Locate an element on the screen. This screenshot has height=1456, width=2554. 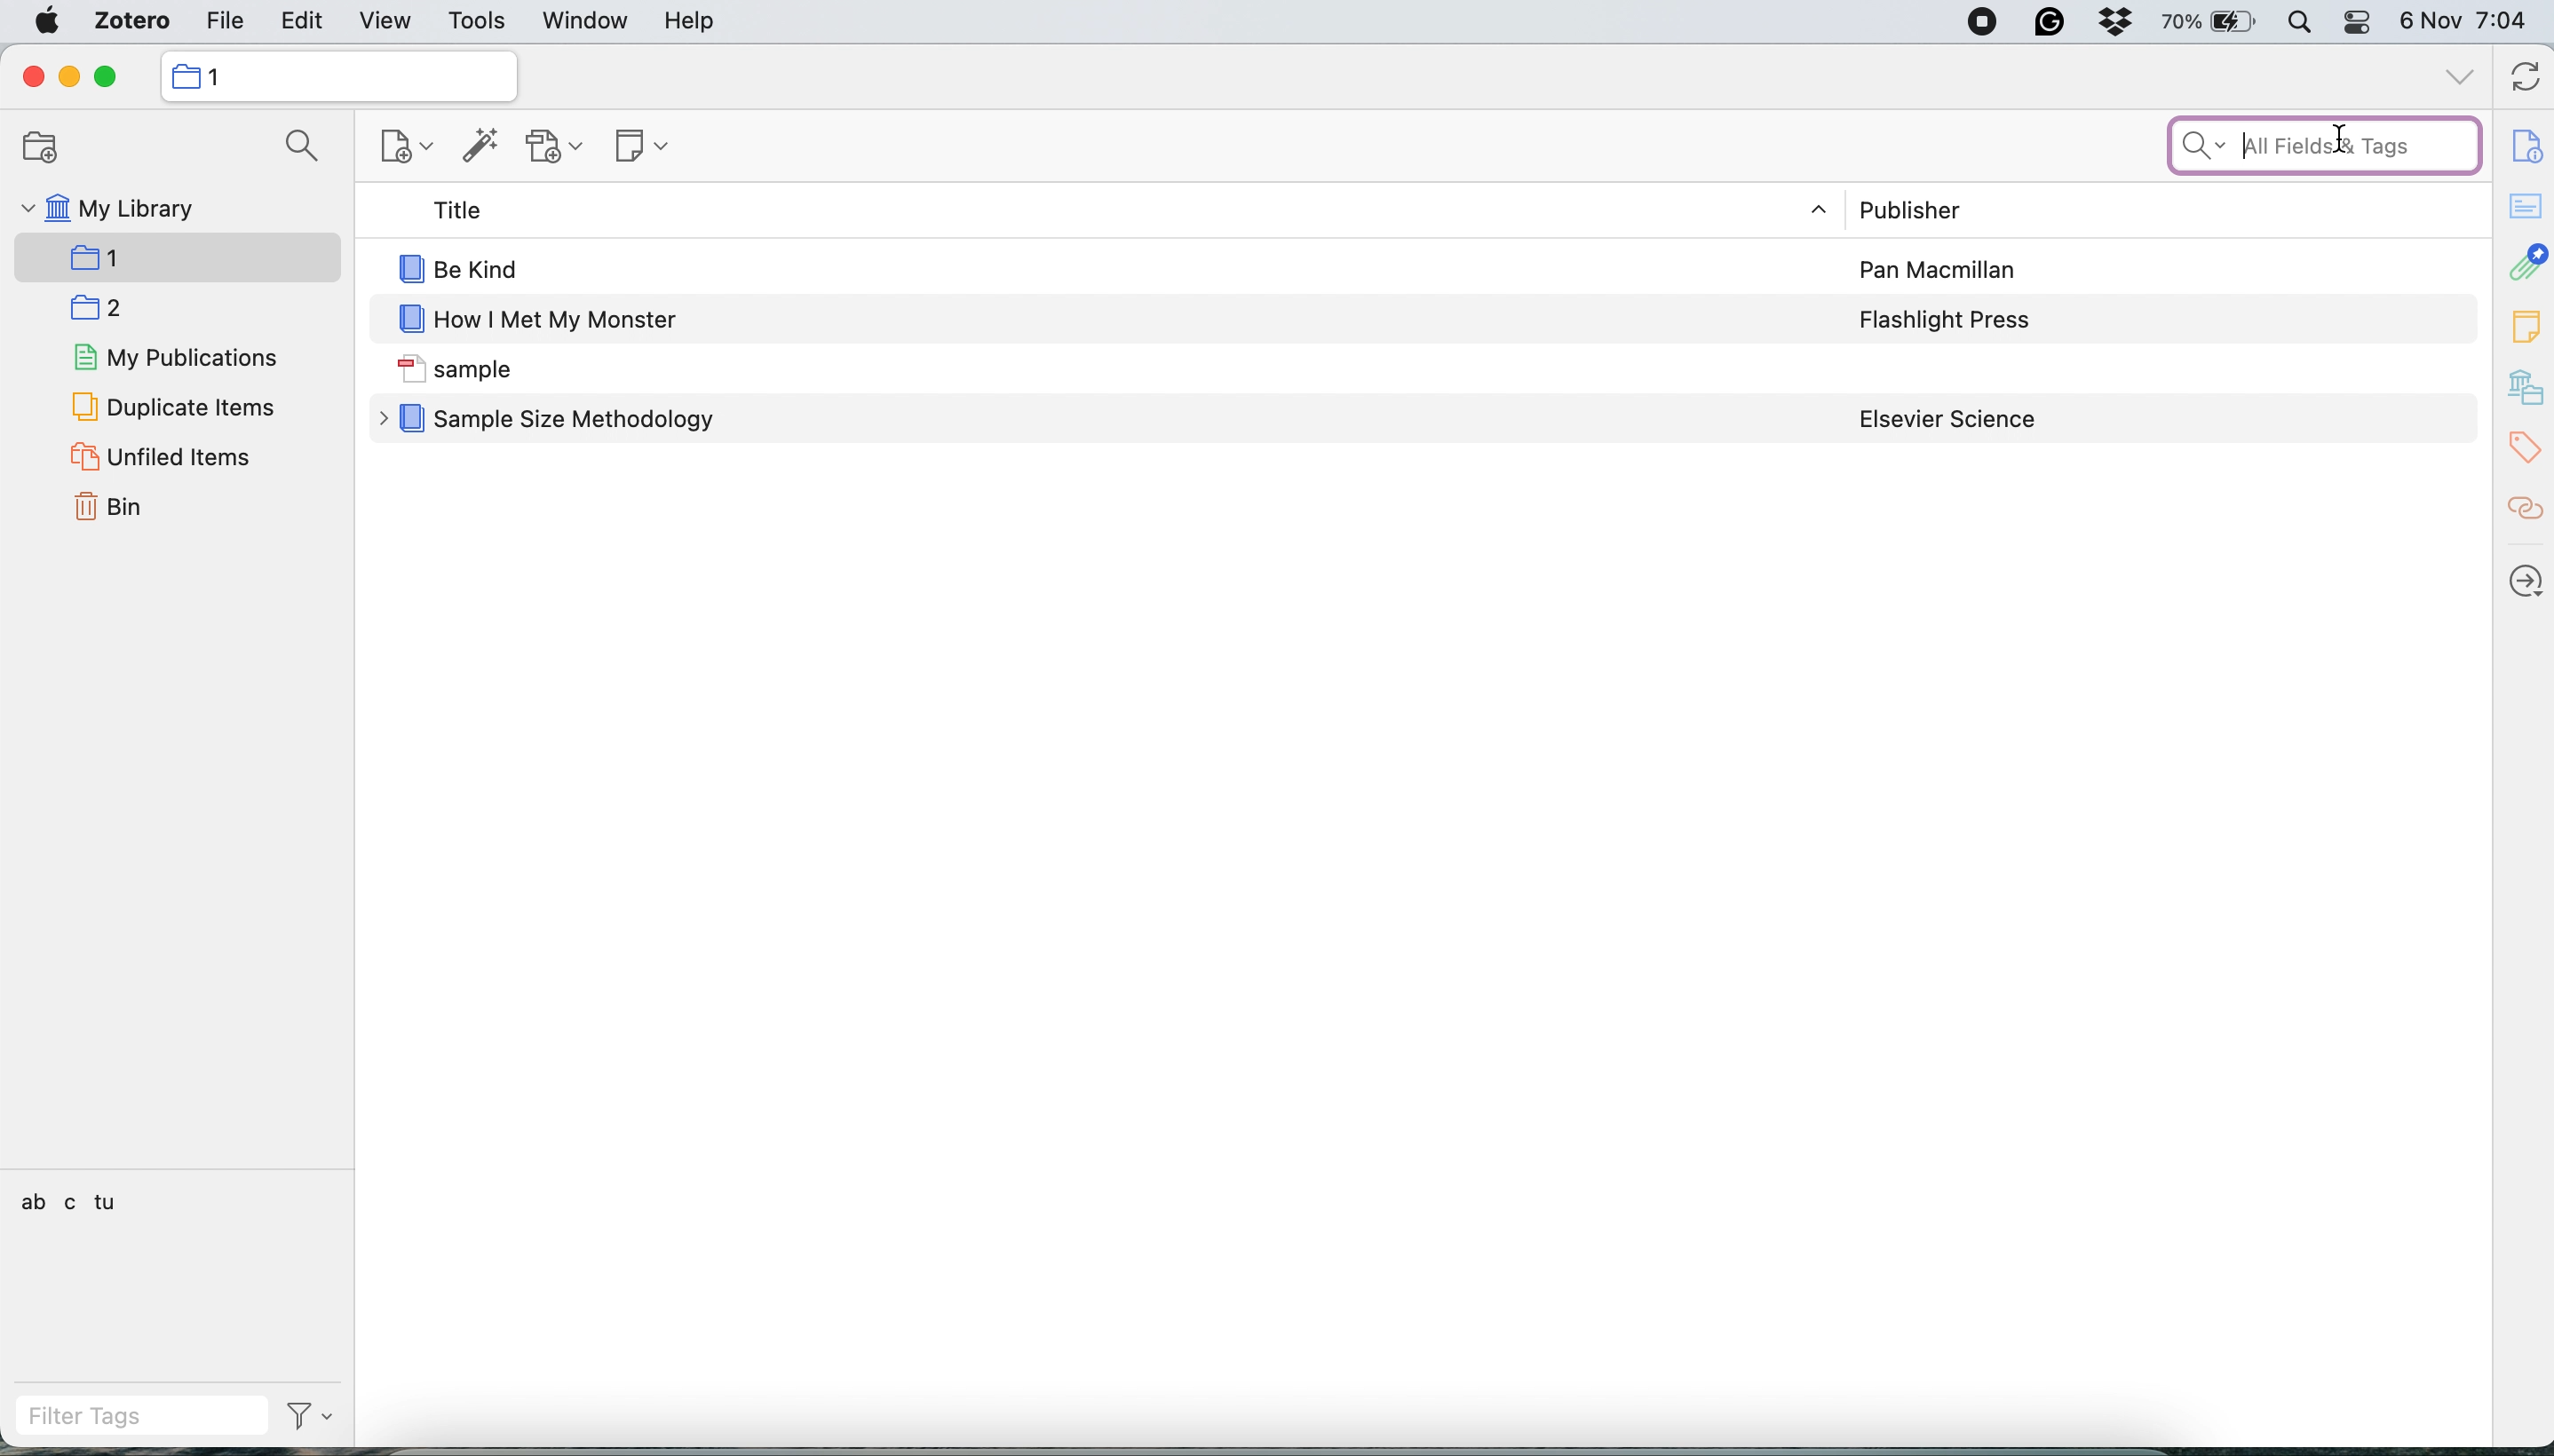
bin is located at coordinates (115, 506).